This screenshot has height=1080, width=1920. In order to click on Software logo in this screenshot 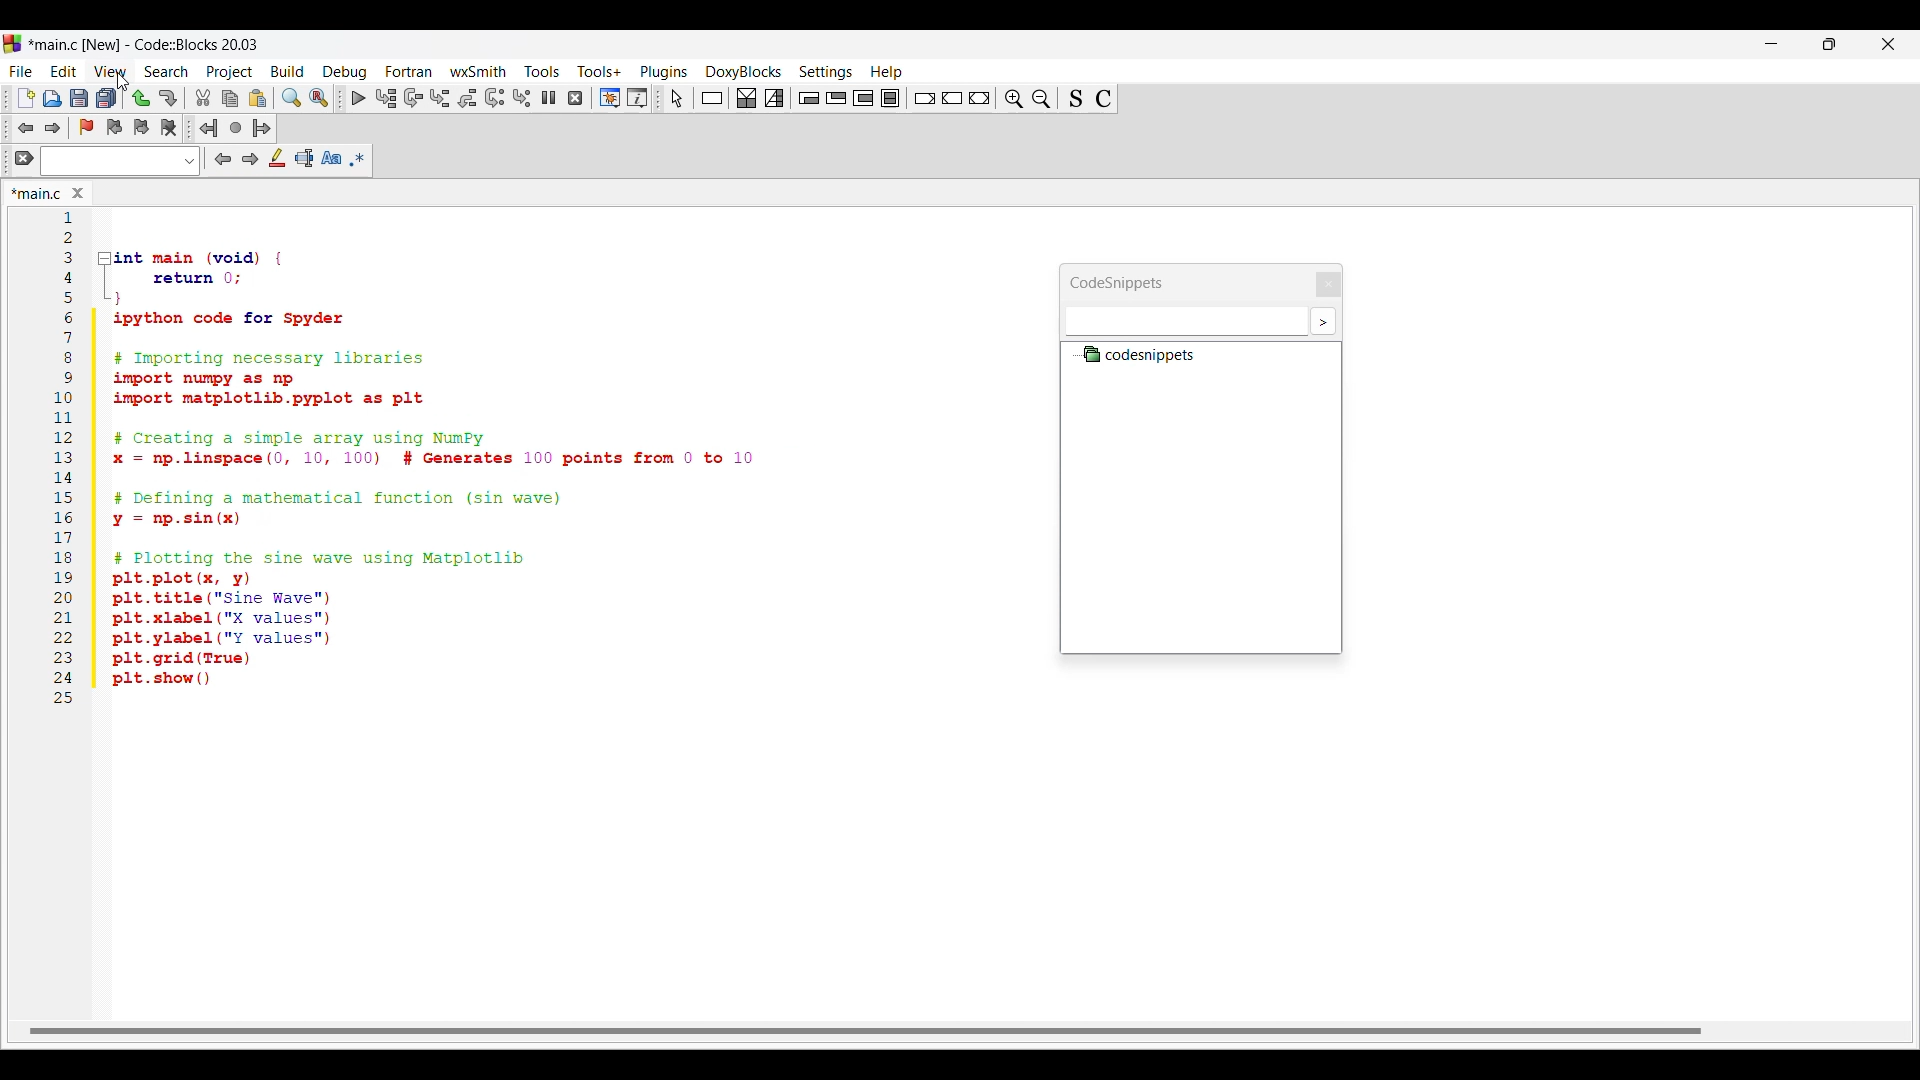, I will do `click(12, 43)`.